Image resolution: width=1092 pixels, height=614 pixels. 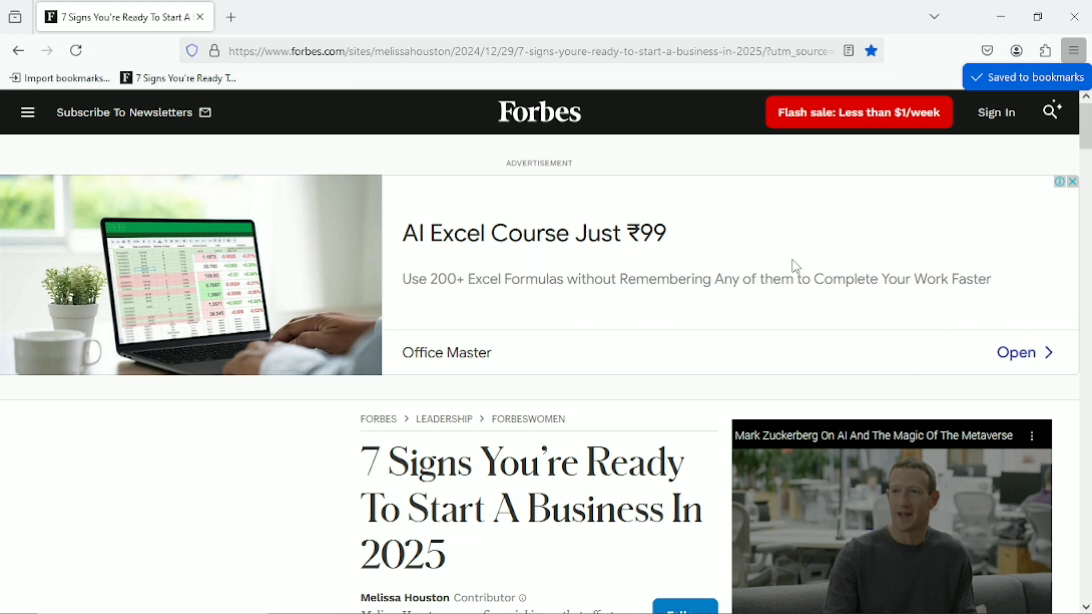 I want to click on Flash sale: Less than $1/week, so click(x=859, y=113).